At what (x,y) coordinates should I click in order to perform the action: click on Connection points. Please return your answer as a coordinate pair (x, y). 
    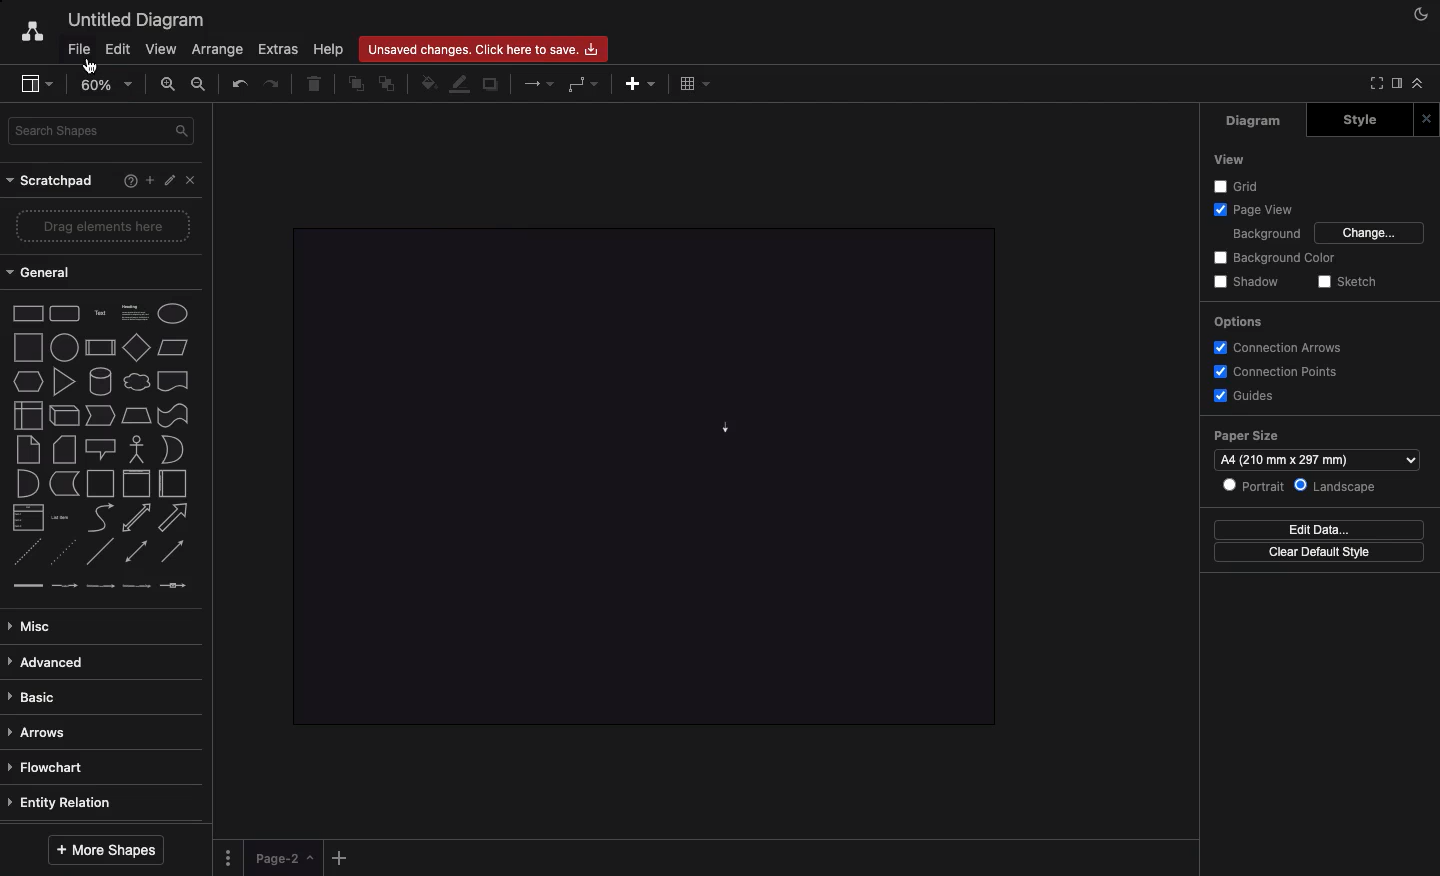
    Looking at the image, I should click on (1274, 371).